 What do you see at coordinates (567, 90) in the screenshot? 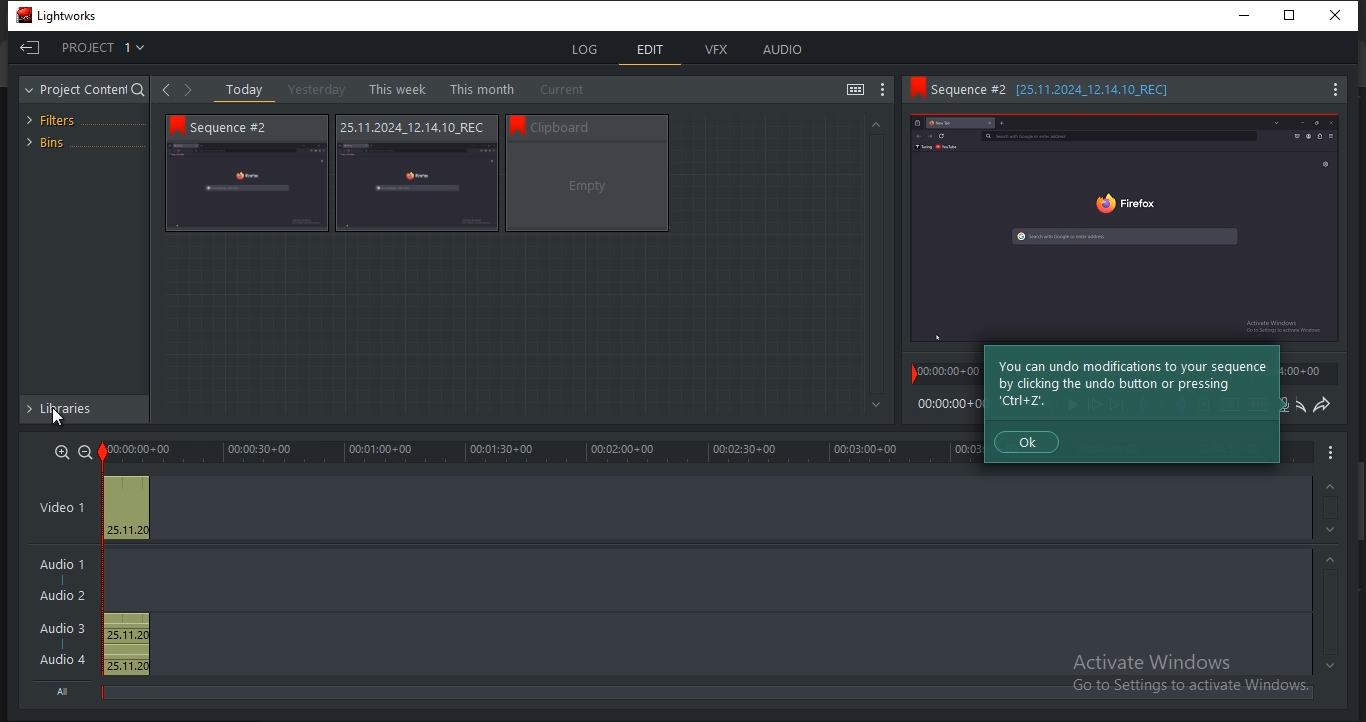
I see `current` at bounding box center [567, 90].